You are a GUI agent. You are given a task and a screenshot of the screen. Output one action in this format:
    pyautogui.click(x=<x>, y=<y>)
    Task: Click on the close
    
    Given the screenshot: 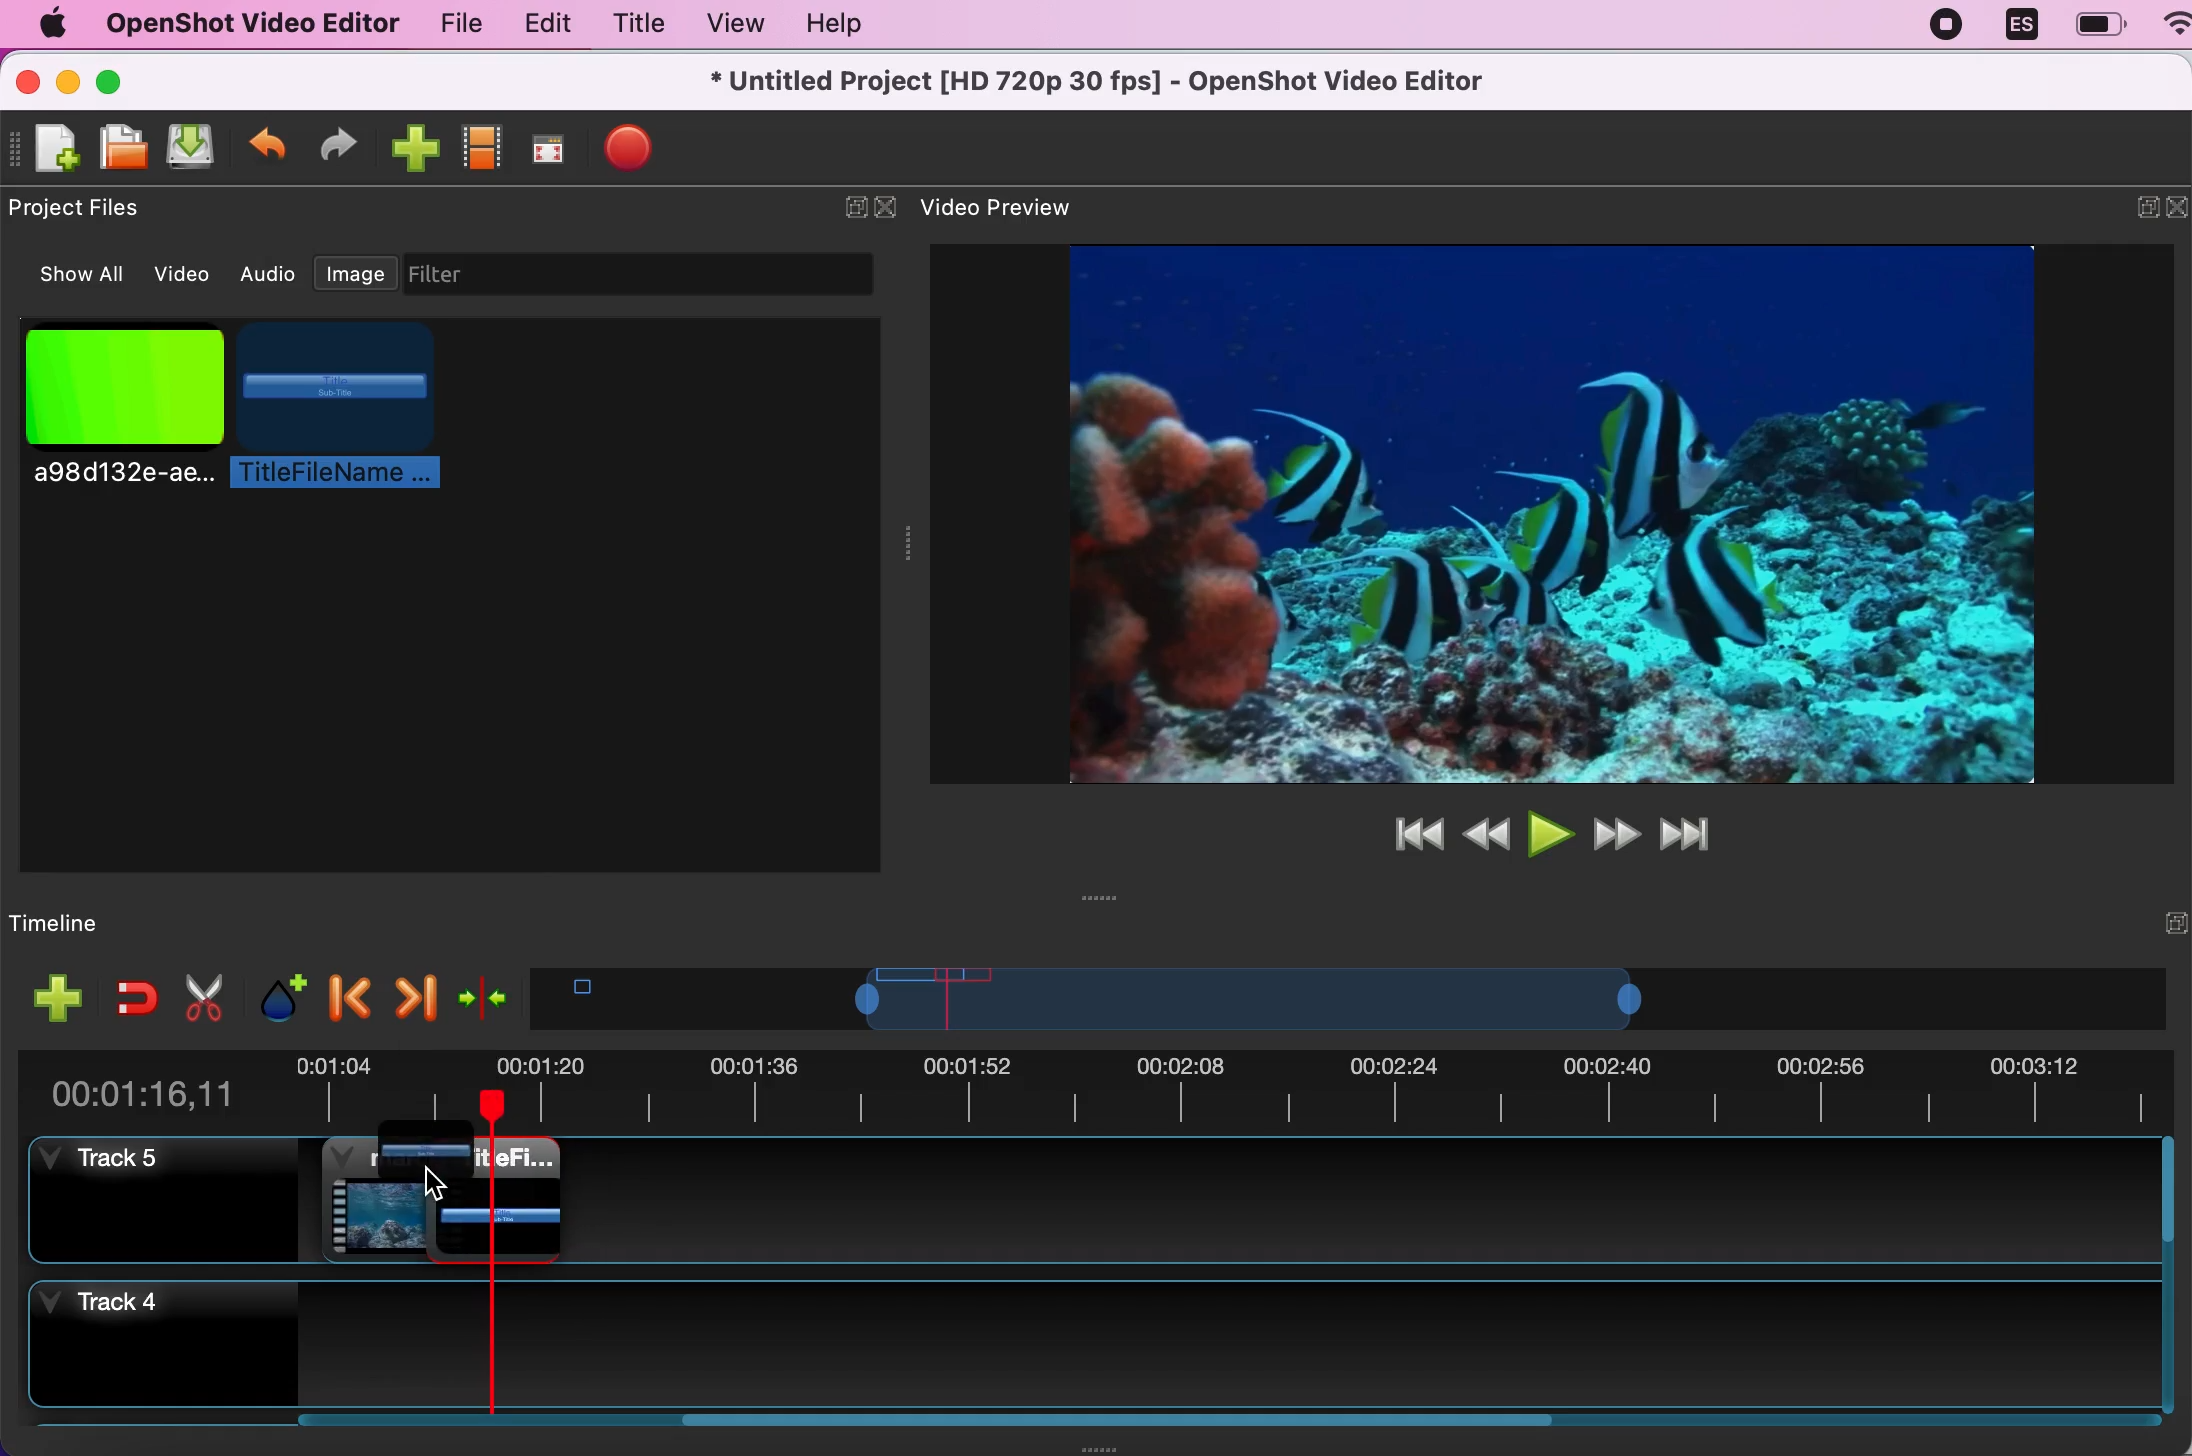 What is the action you would take?
    pyautogui.click(x=886, y=208)
    